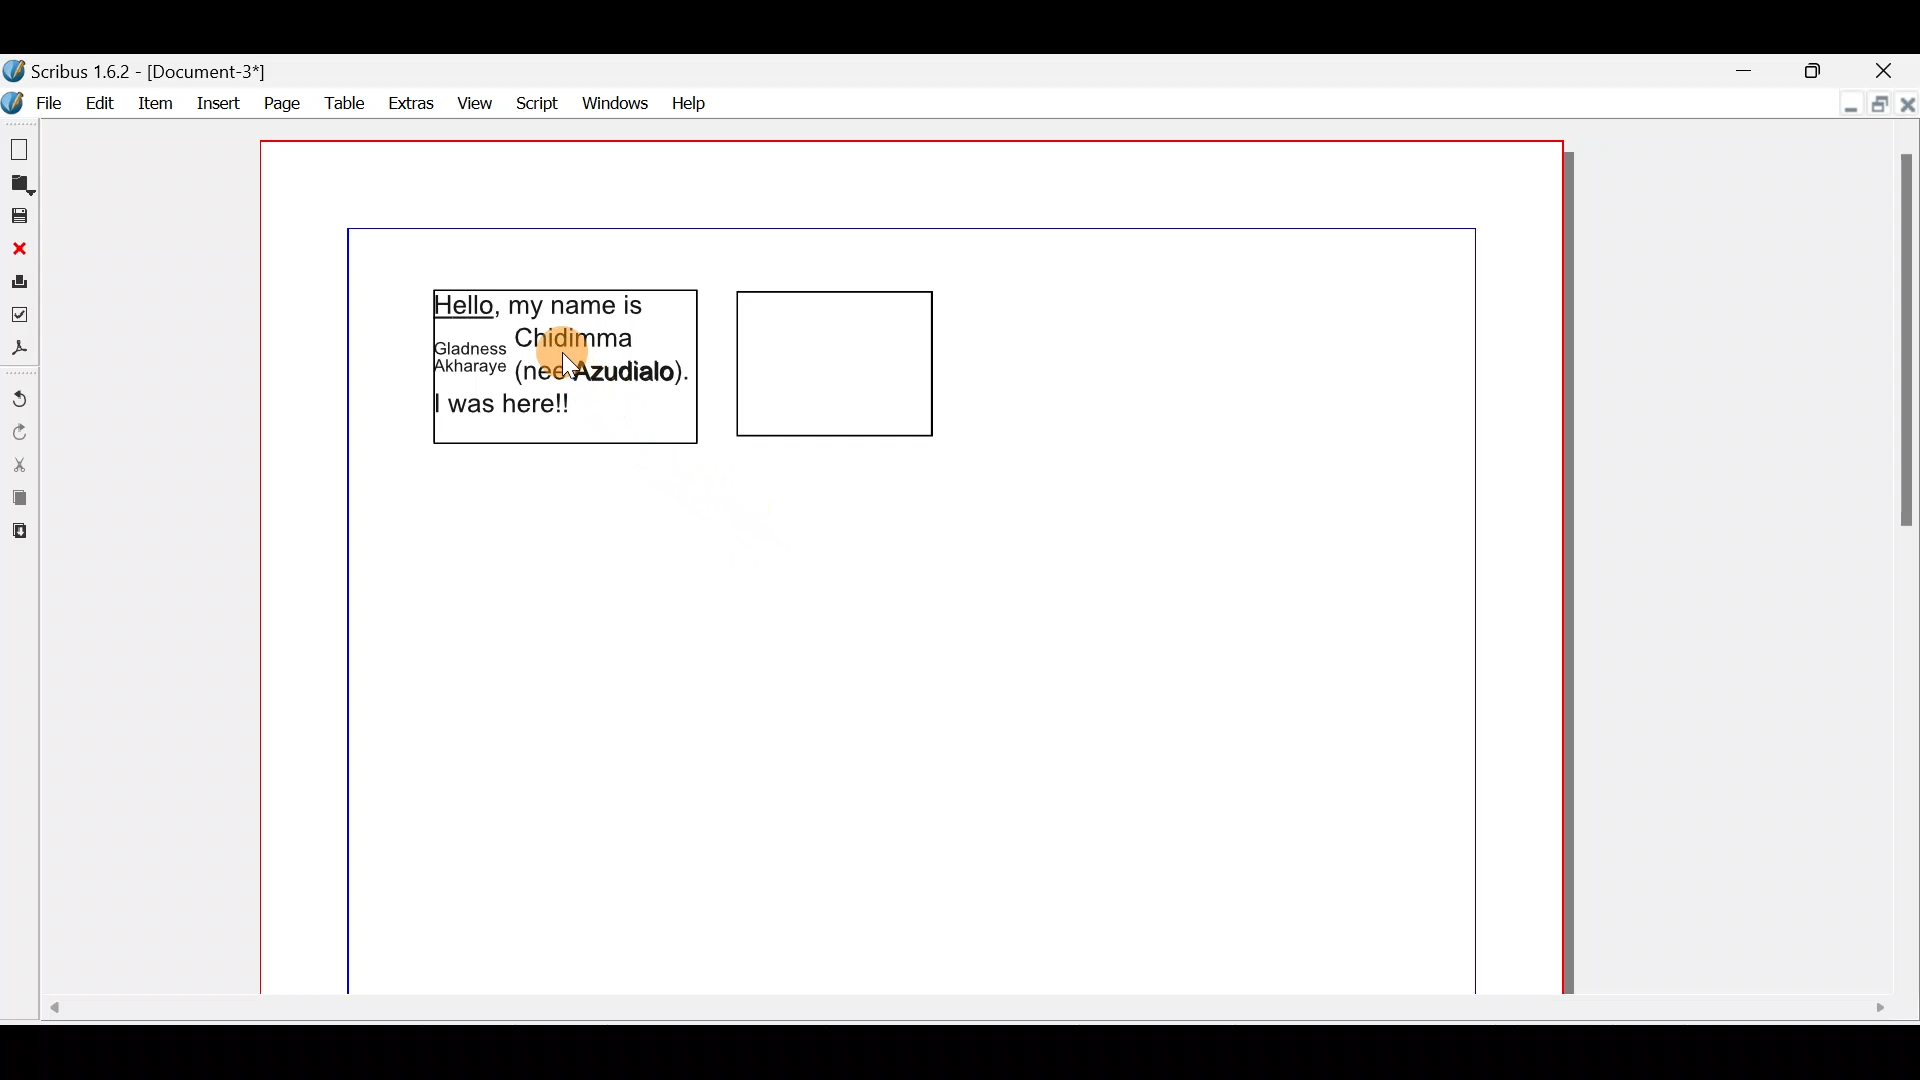 This screenshot has height=1080, width=1920. Describe the element at coordinates (19, 498) in the screenshot. I see `Copy` at that location.